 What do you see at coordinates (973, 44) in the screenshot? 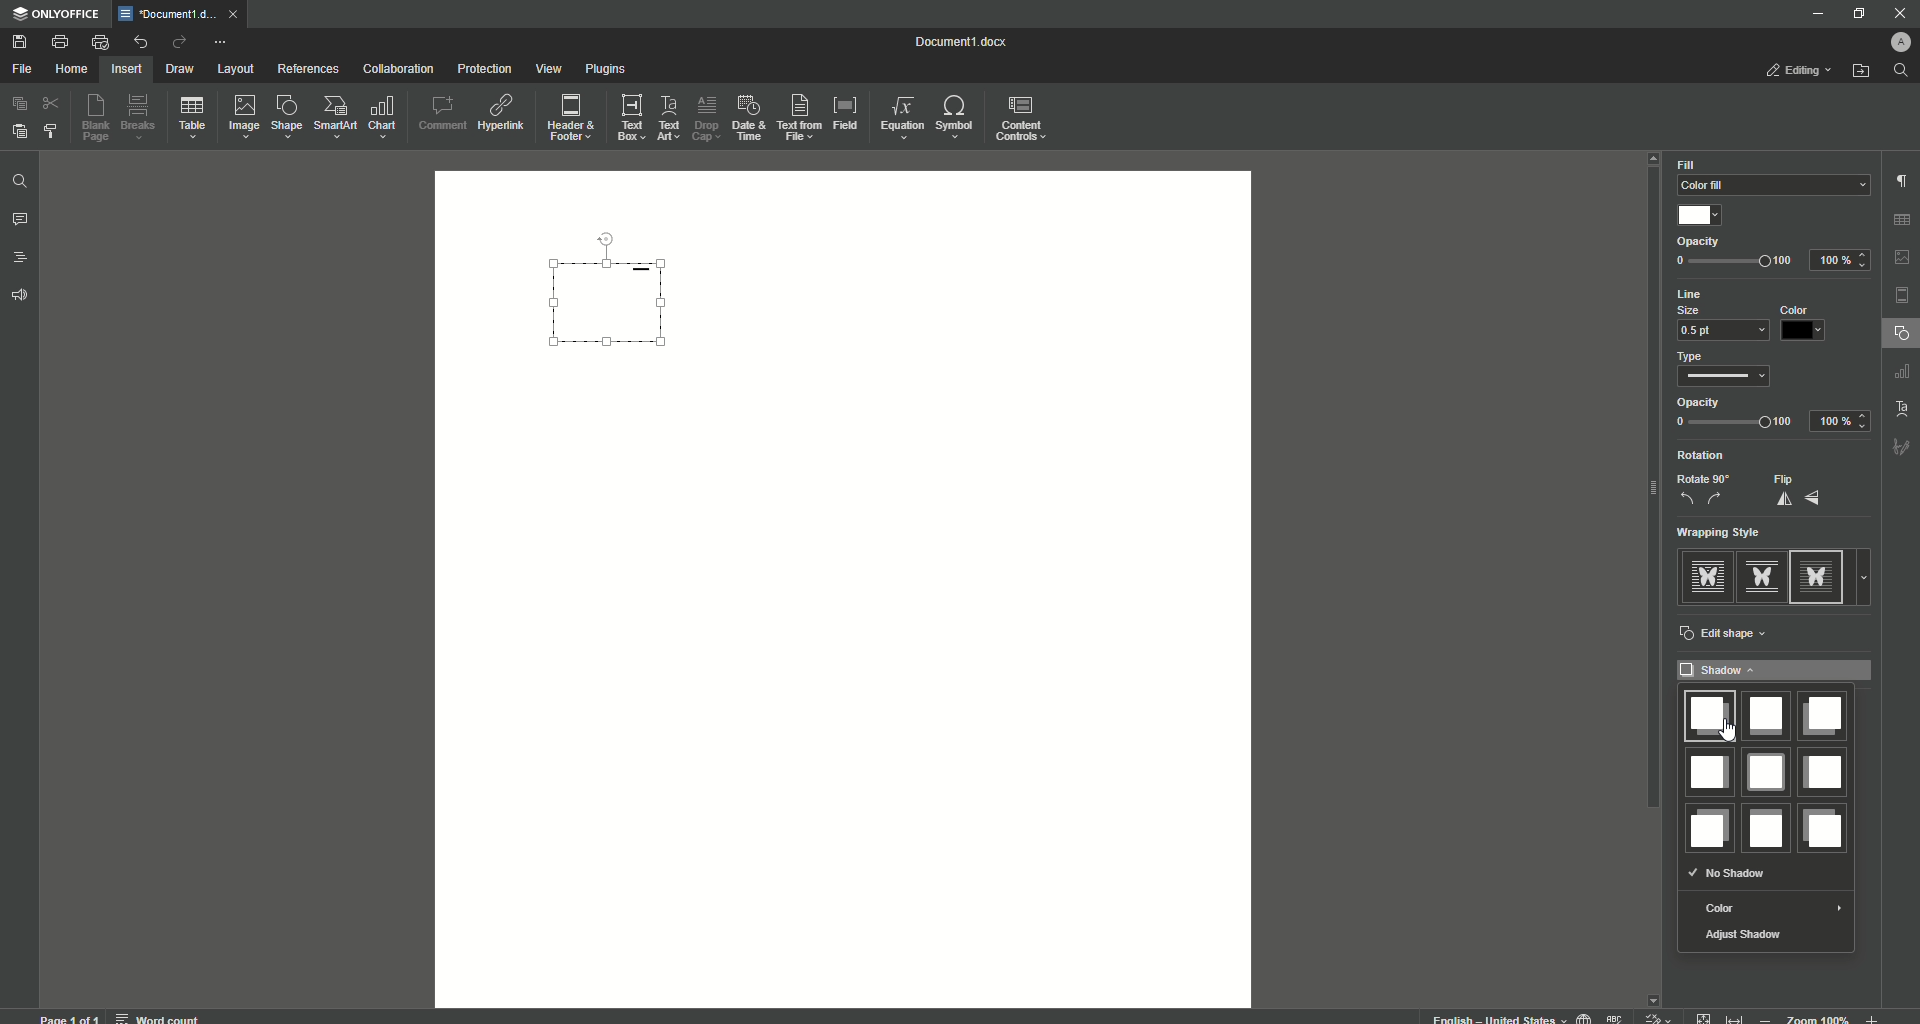
I see `Document 1` at bounding box center [973, 44].